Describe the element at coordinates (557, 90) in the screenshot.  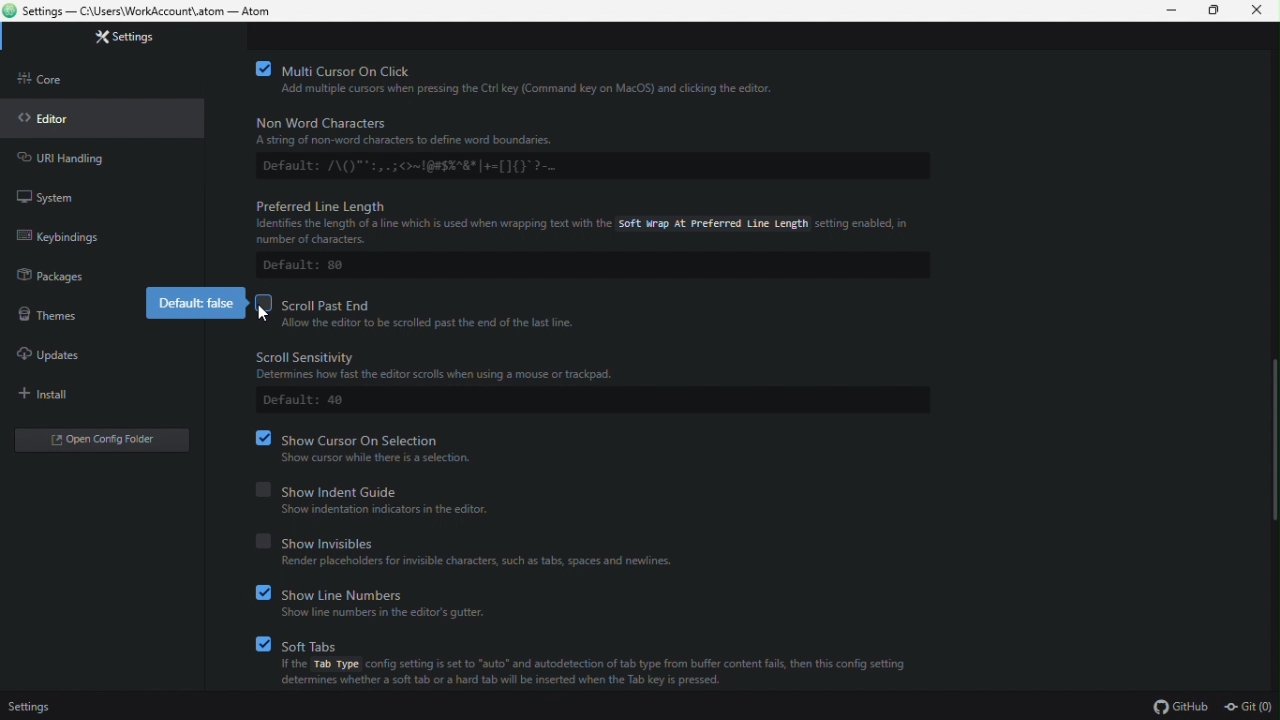
I see `‘Add multiple cursors when pressing the Ctrl key (Command key on MacOS) and clicking the editor.` at that location.